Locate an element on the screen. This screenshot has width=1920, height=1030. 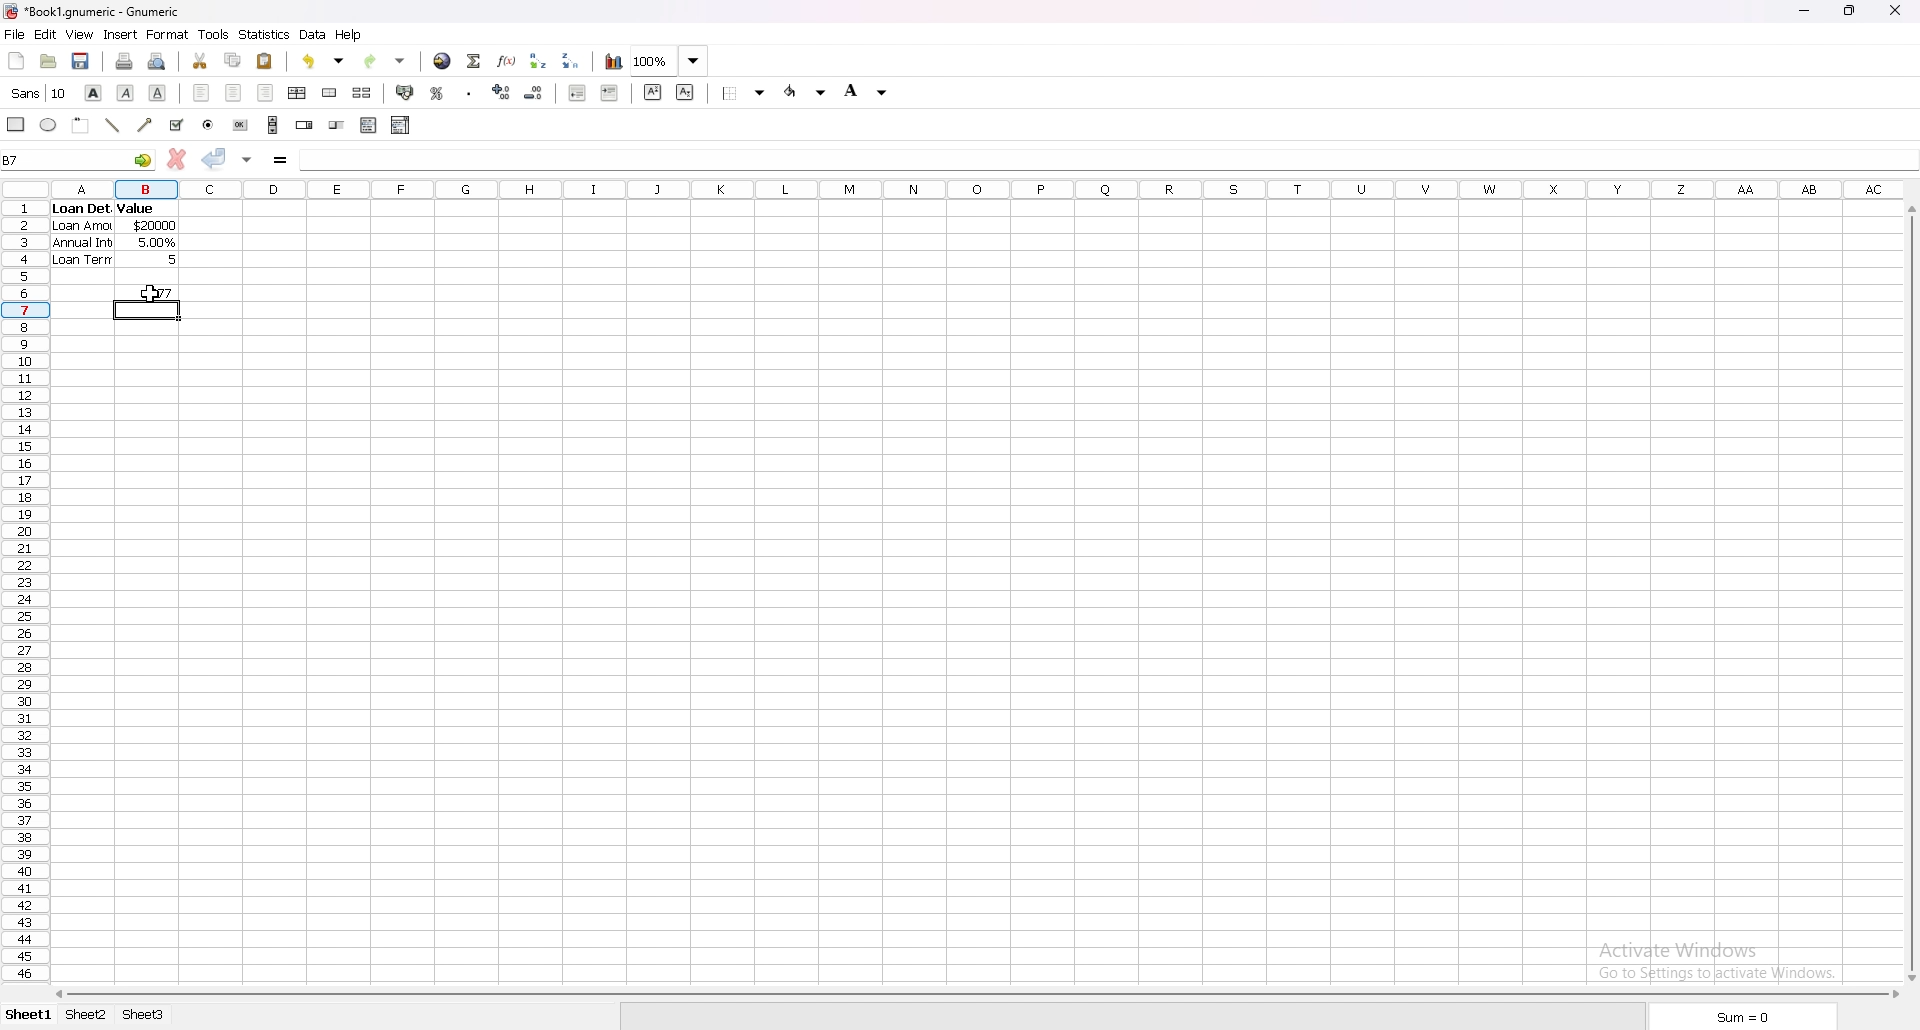
statistics is located at coordinates (265, 34).